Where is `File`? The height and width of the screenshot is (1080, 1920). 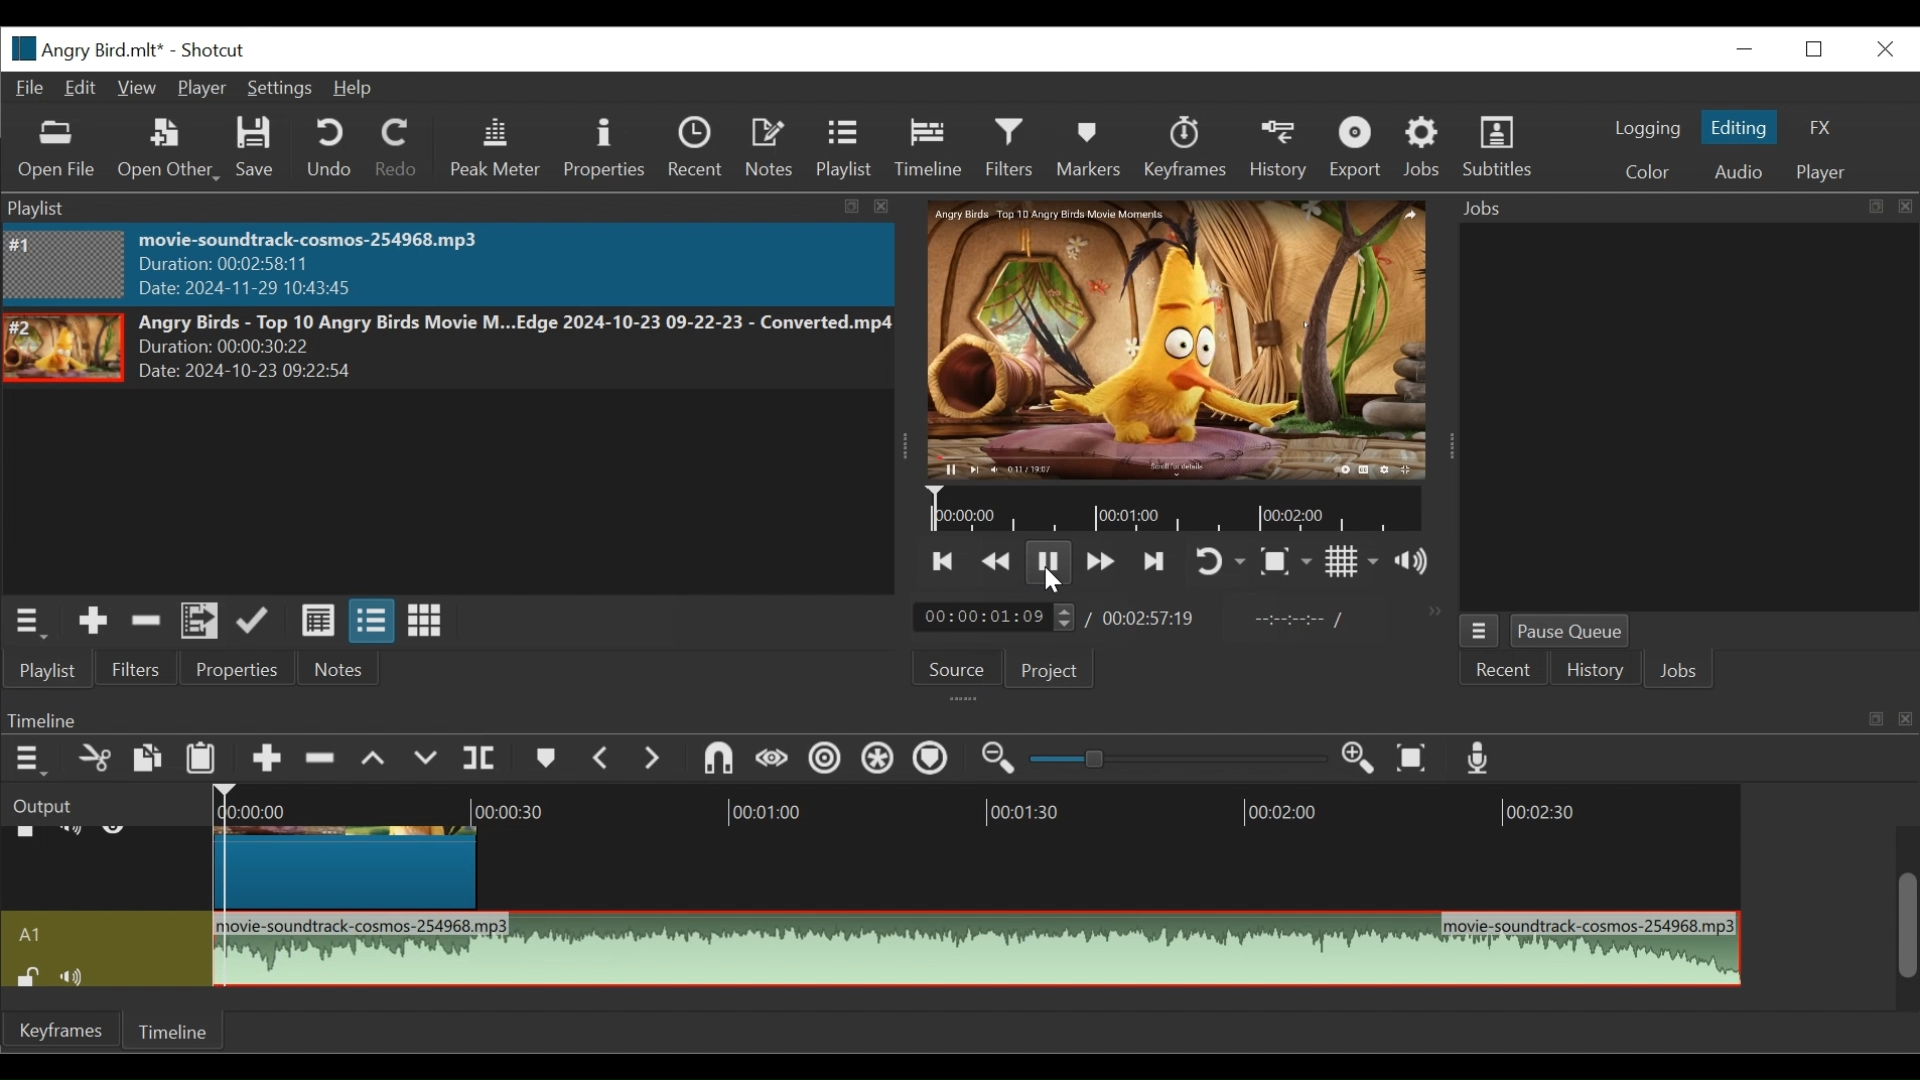
File is located at coordinates (31, 87).